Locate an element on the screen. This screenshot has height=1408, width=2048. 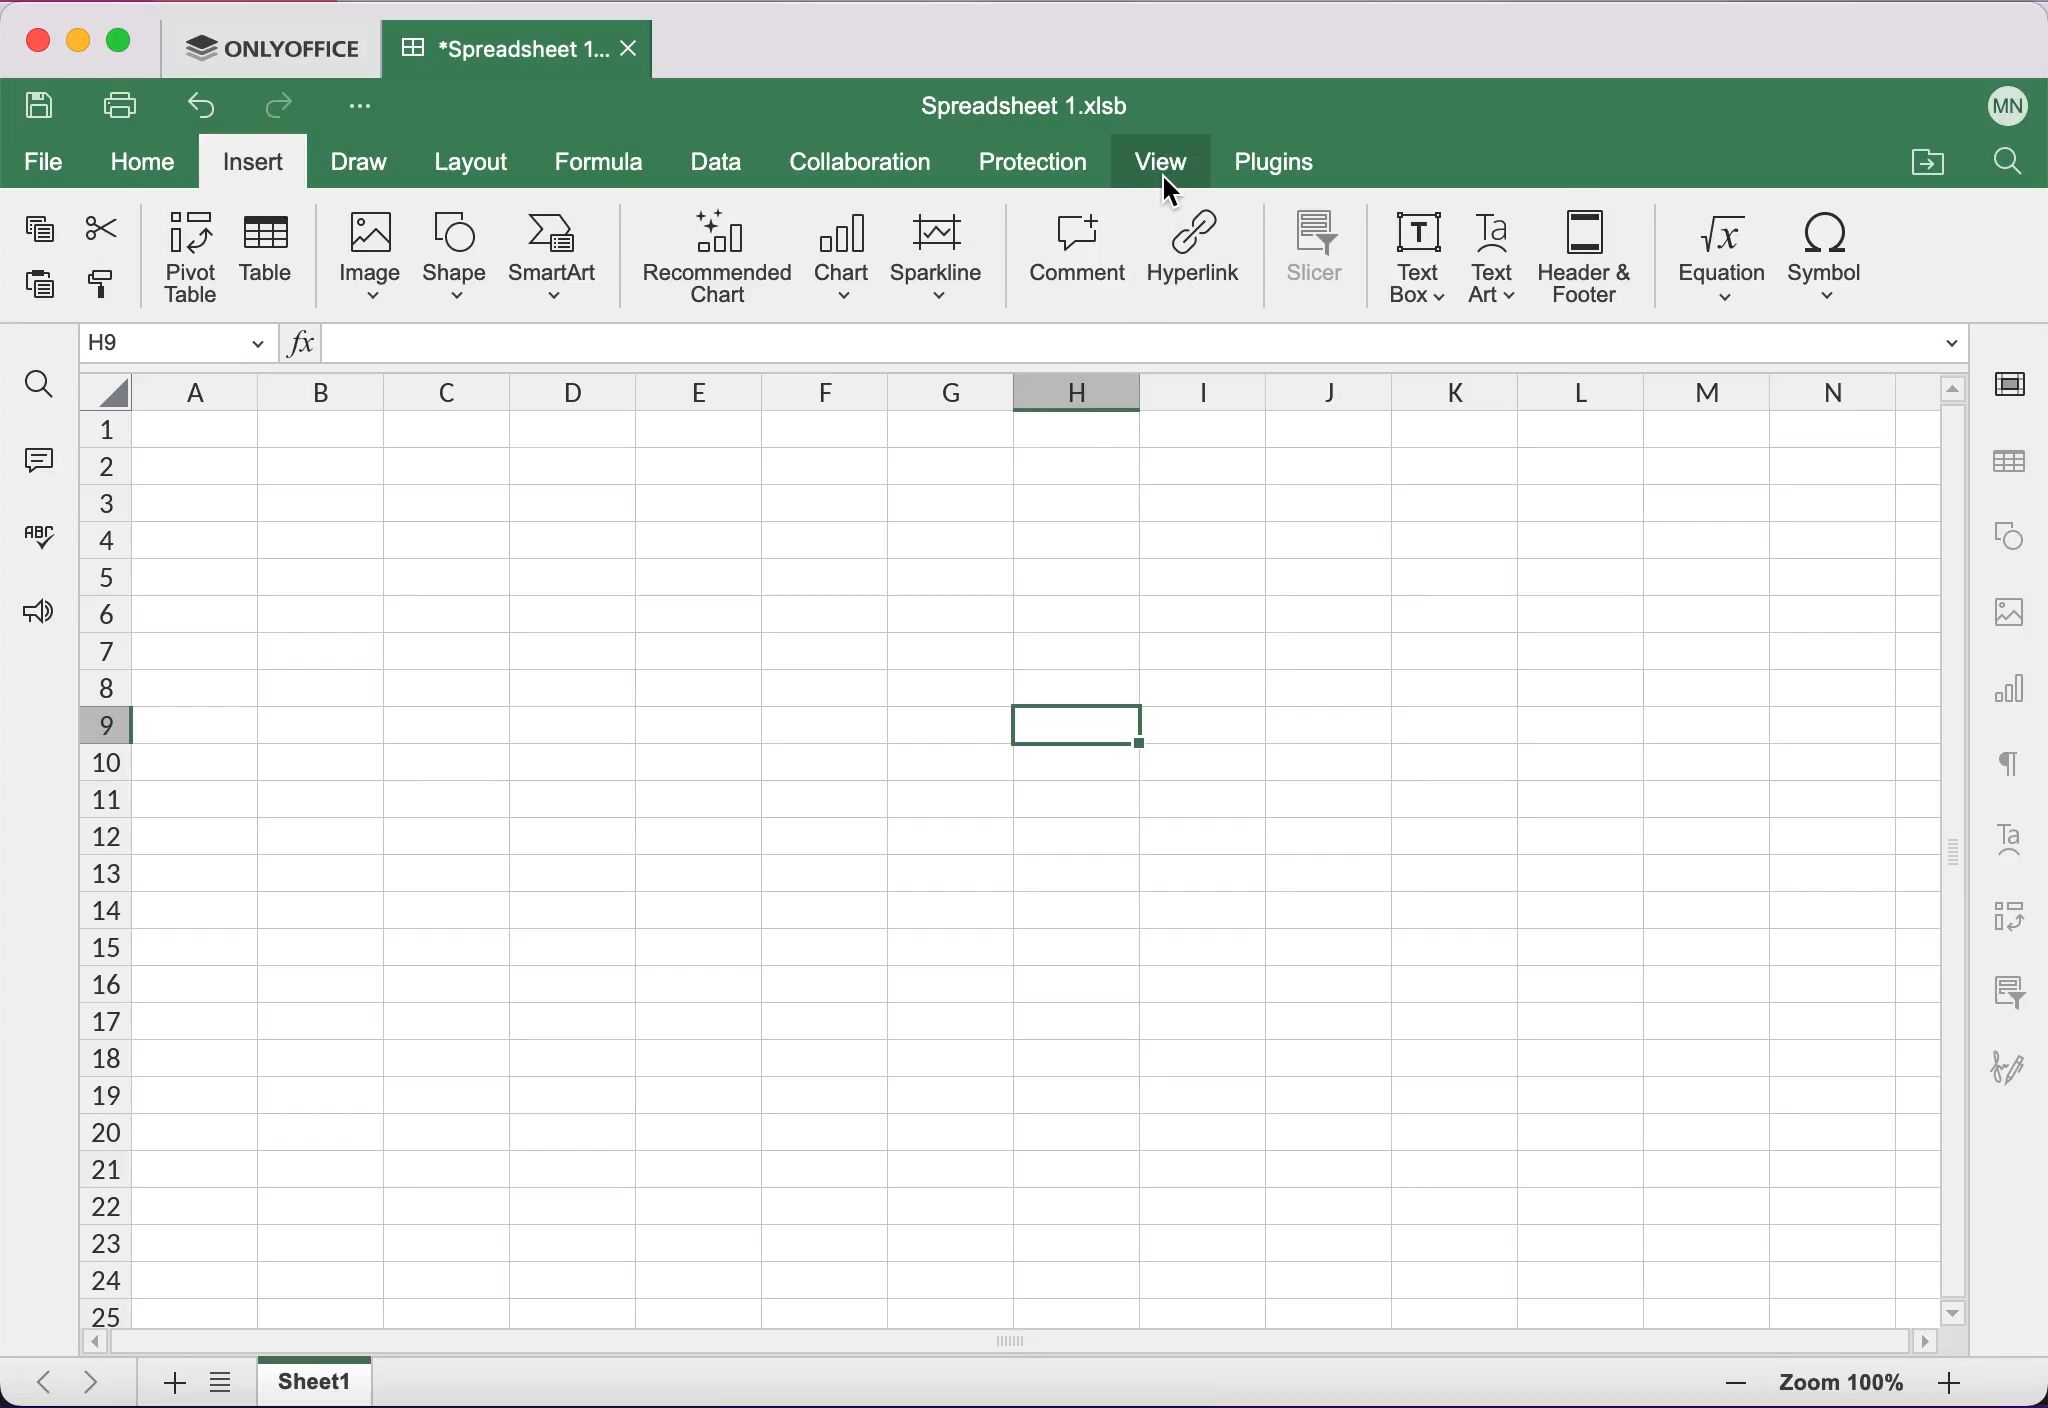
spreadsheet title is located at coordinates (1024, 105).